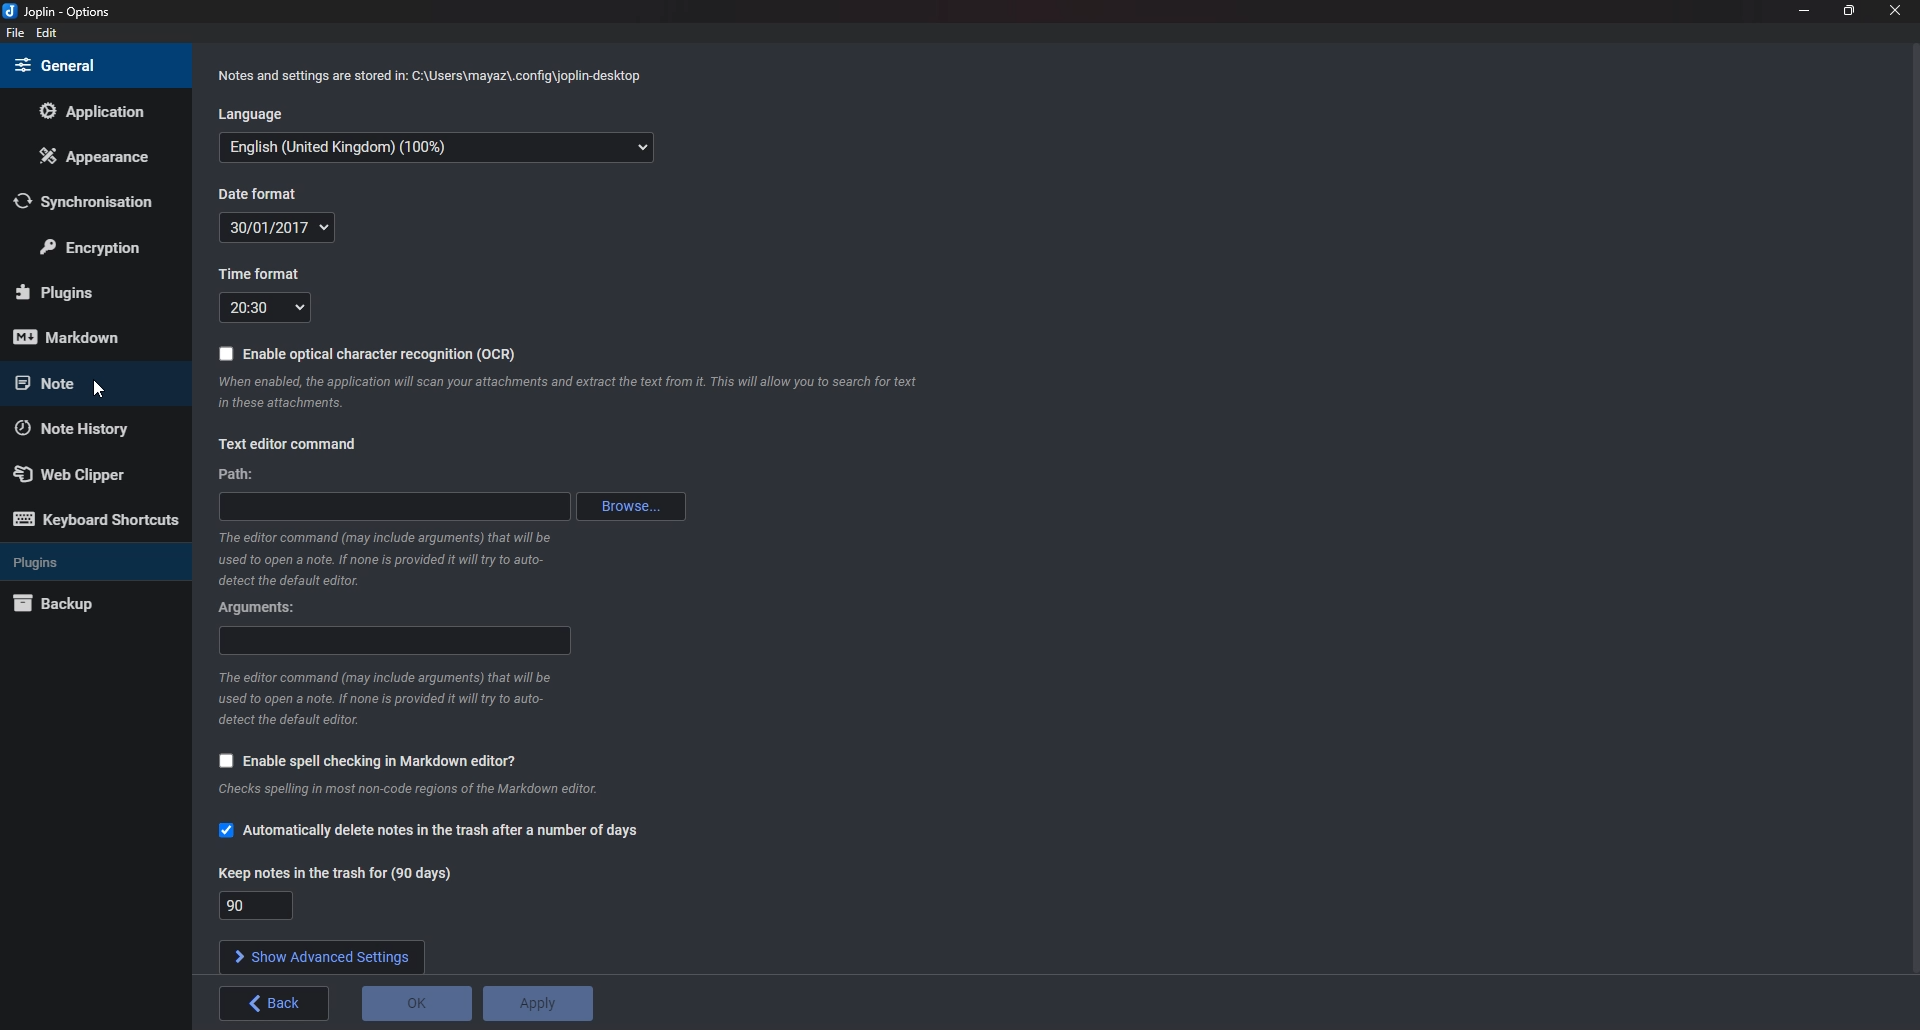 The image size is (1920, 1030). Describe the element at coordinates (266, 194) in the screenshot. I see `Date format` at that location.